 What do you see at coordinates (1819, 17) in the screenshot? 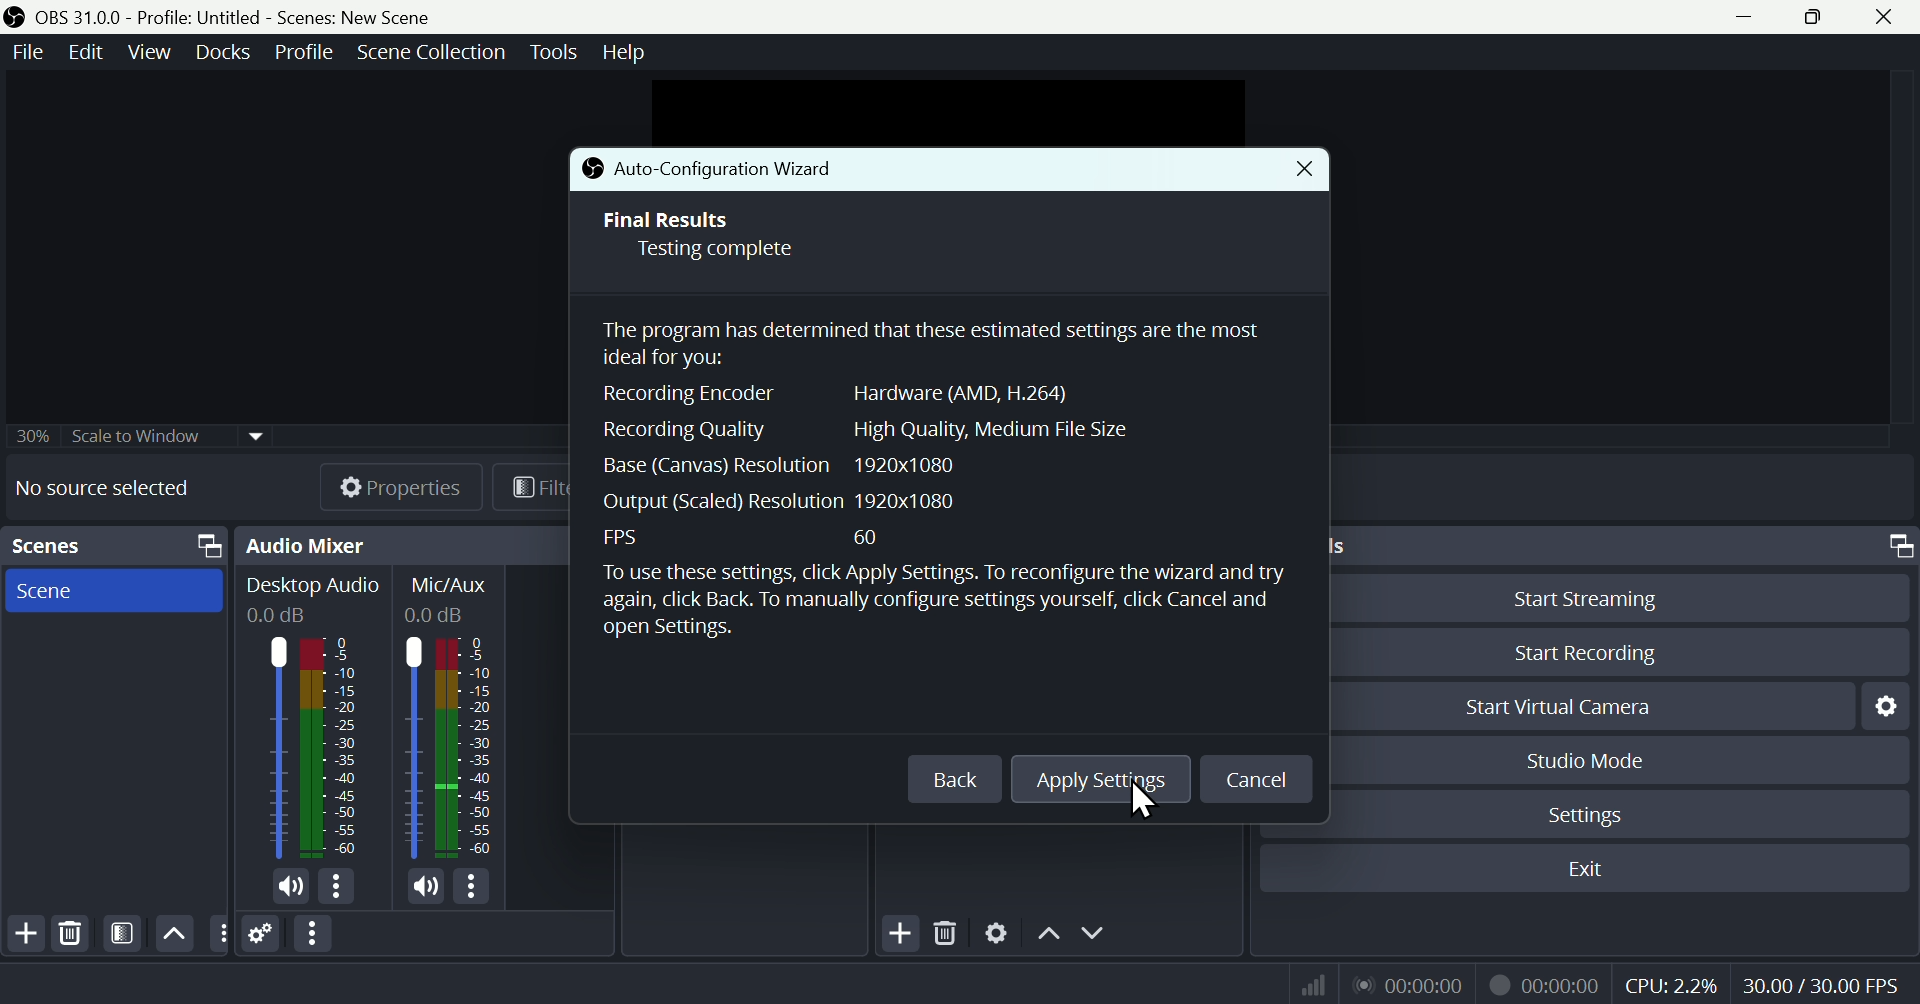
I see `Maximise` at bounding box center [1819, 17].